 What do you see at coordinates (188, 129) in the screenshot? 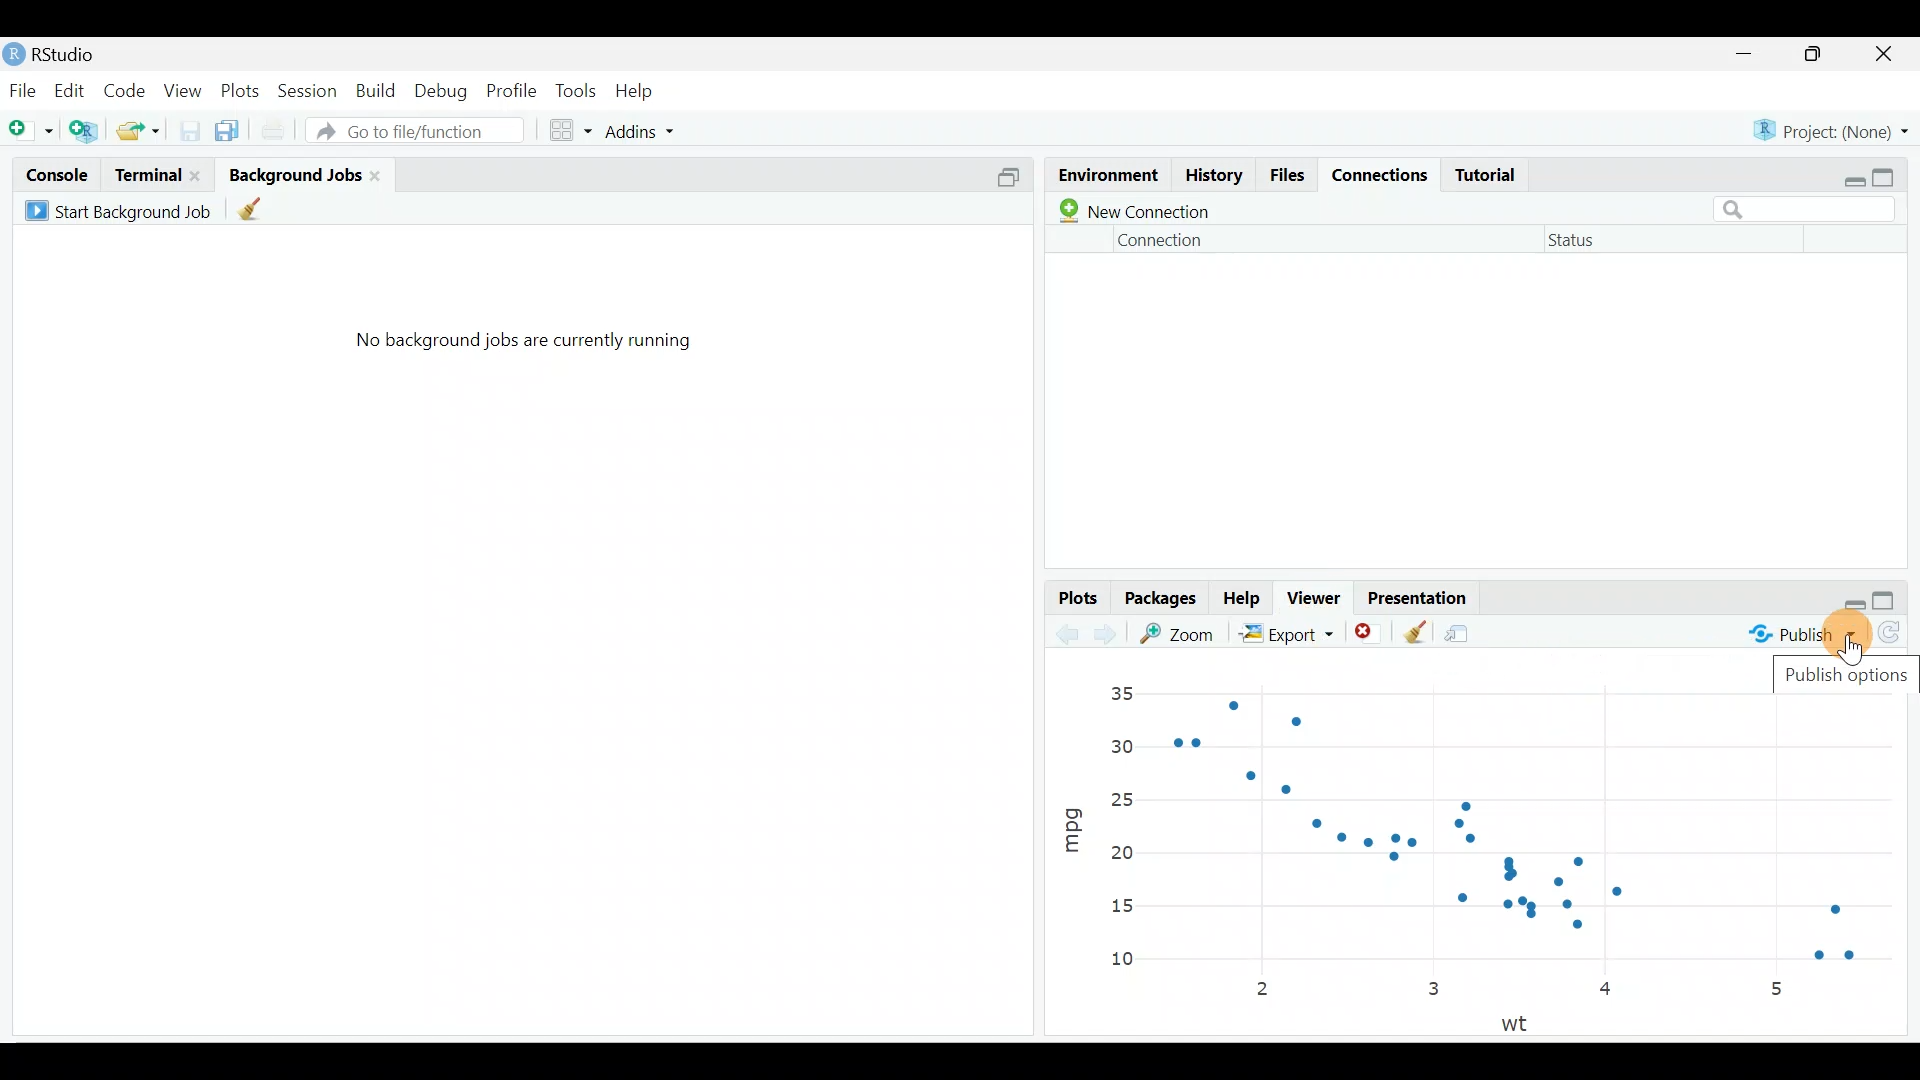
I see `Save current document` at bounding box center [188, 129].